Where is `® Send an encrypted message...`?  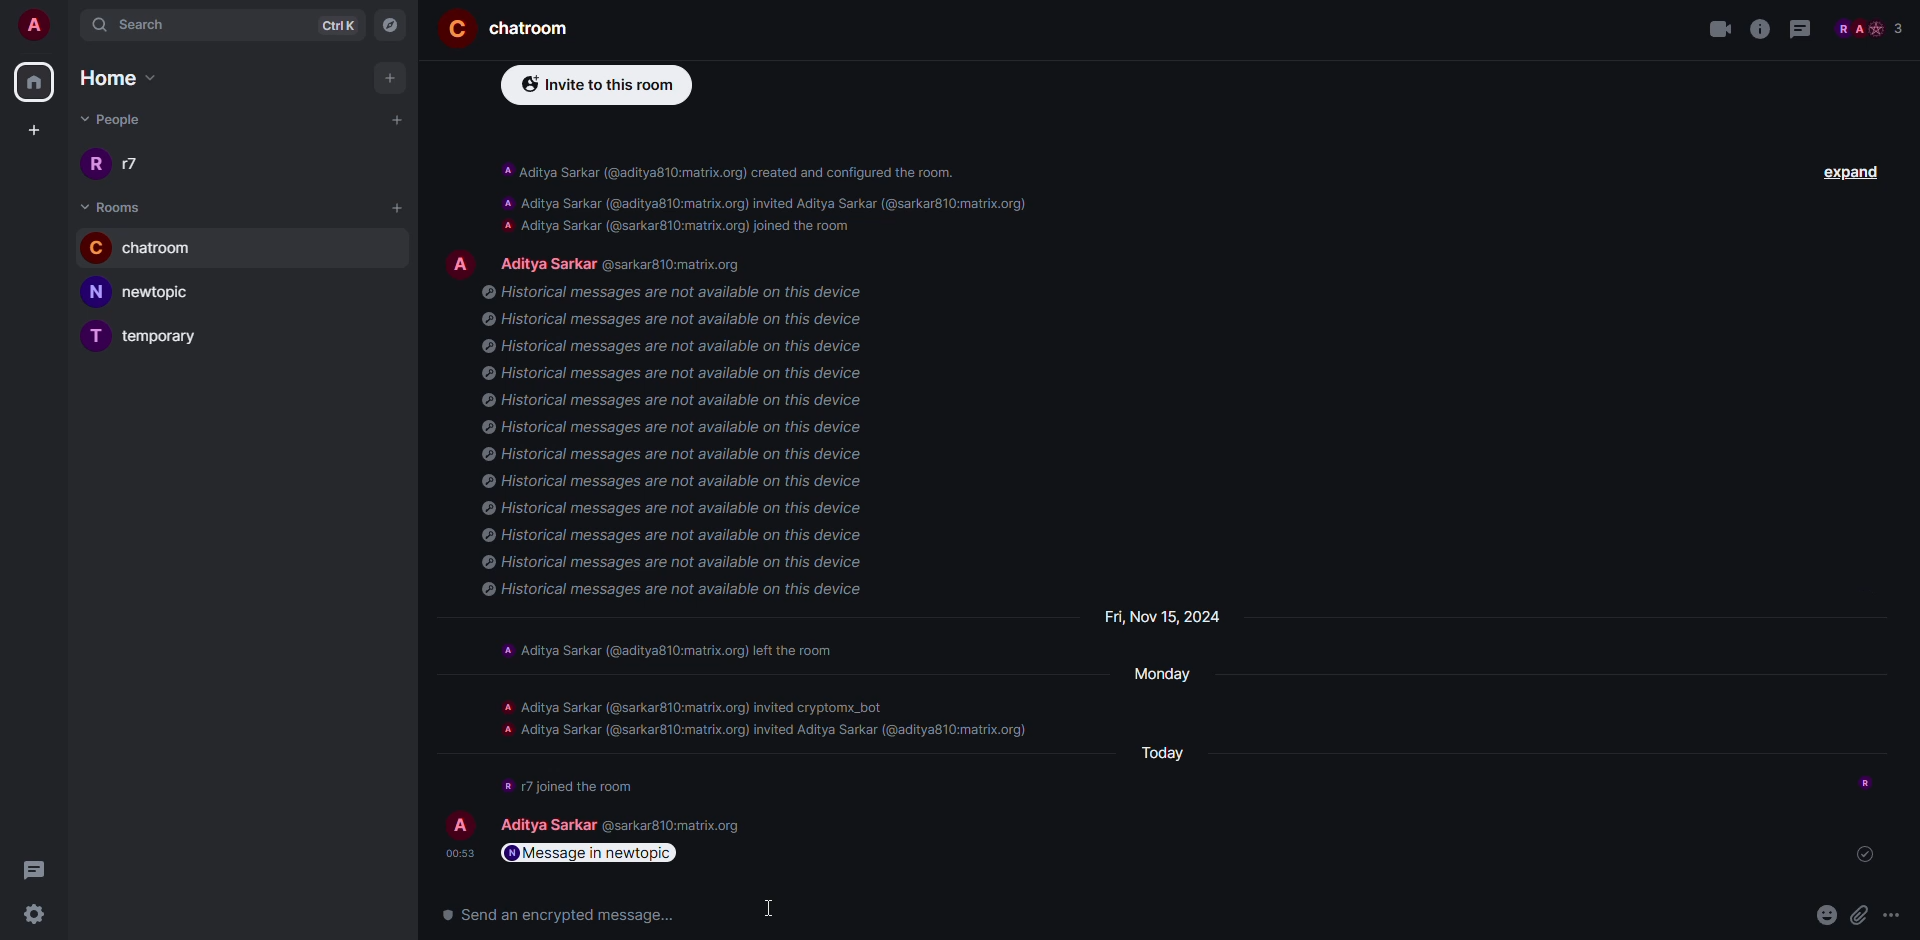
® Send an encrypted message... is located at coordinates (549, 915).